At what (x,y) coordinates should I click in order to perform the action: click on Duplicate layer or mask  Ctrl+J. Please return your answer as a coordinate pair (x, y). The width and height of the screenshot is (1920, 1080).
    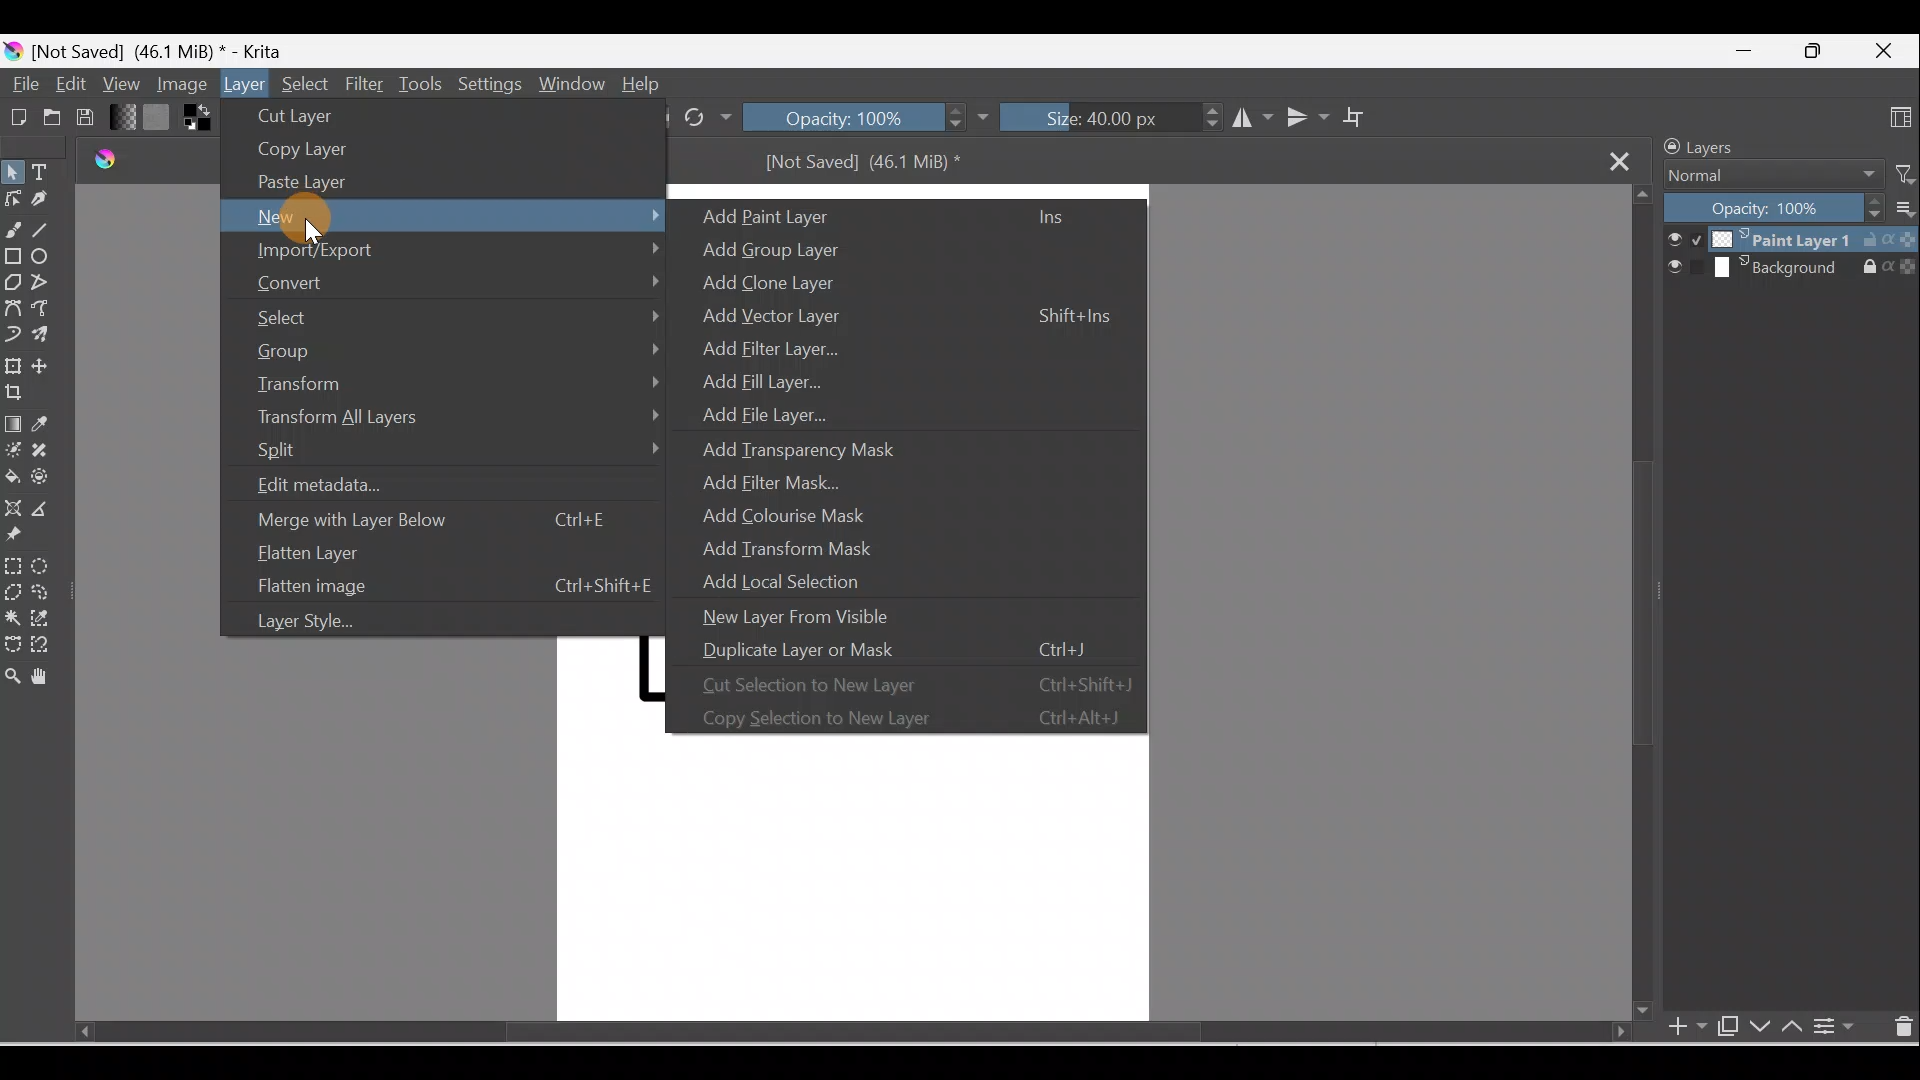
    Looking at the image, I should click on (903, 647).